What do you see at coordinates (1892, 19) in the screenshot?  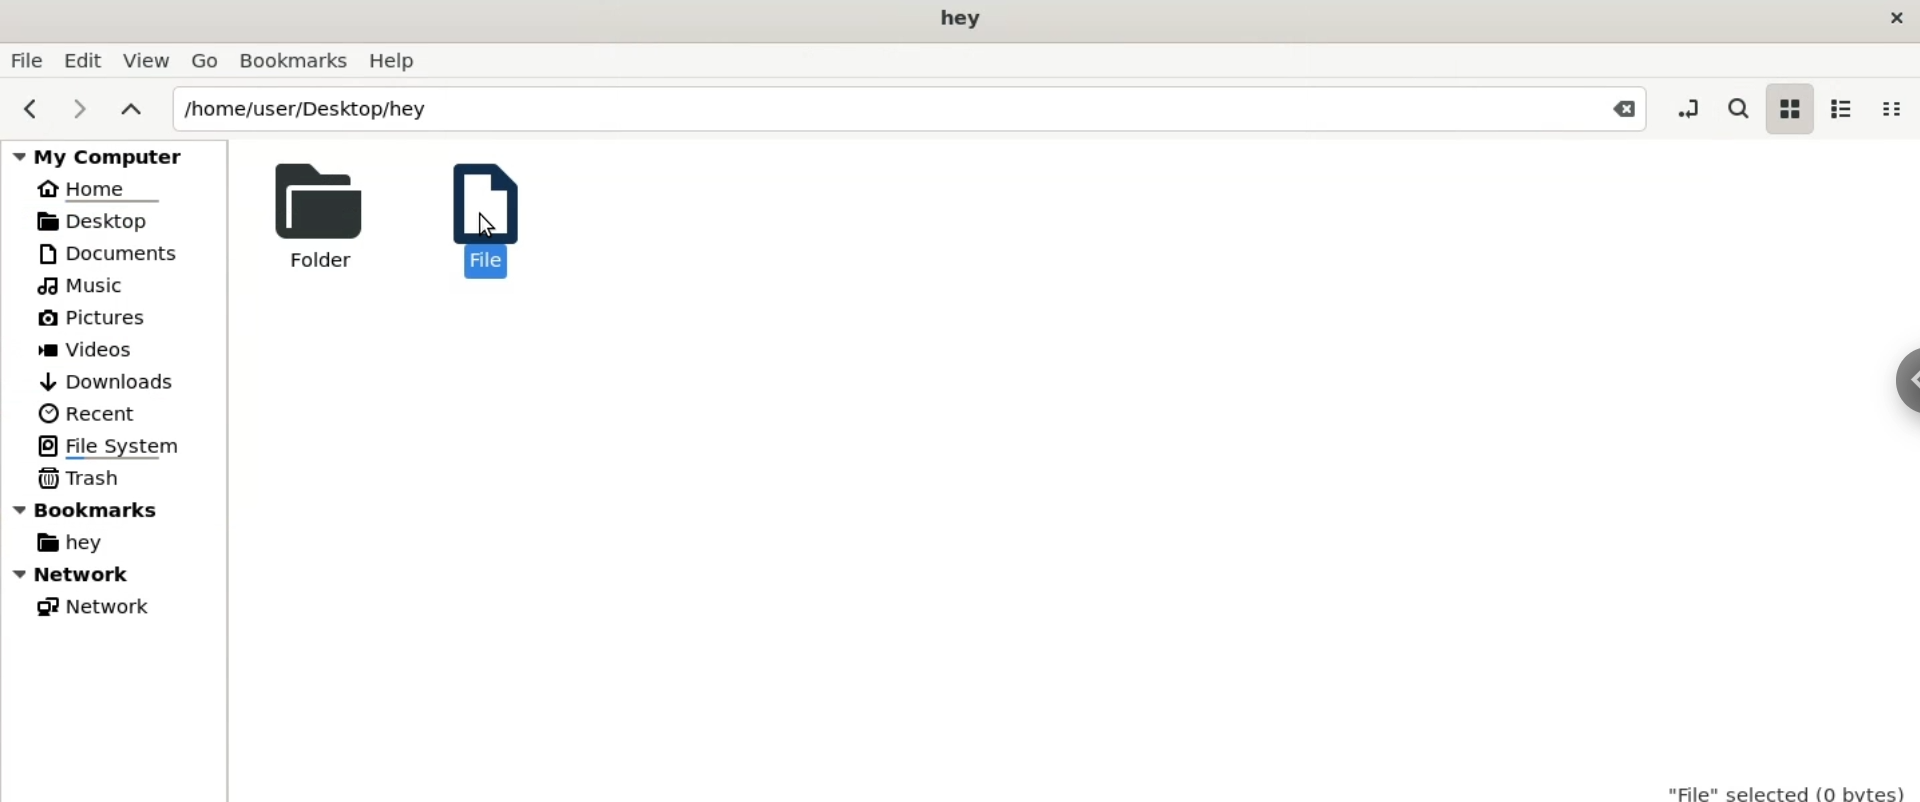 I see `close` at bounding box center [1892, 19].